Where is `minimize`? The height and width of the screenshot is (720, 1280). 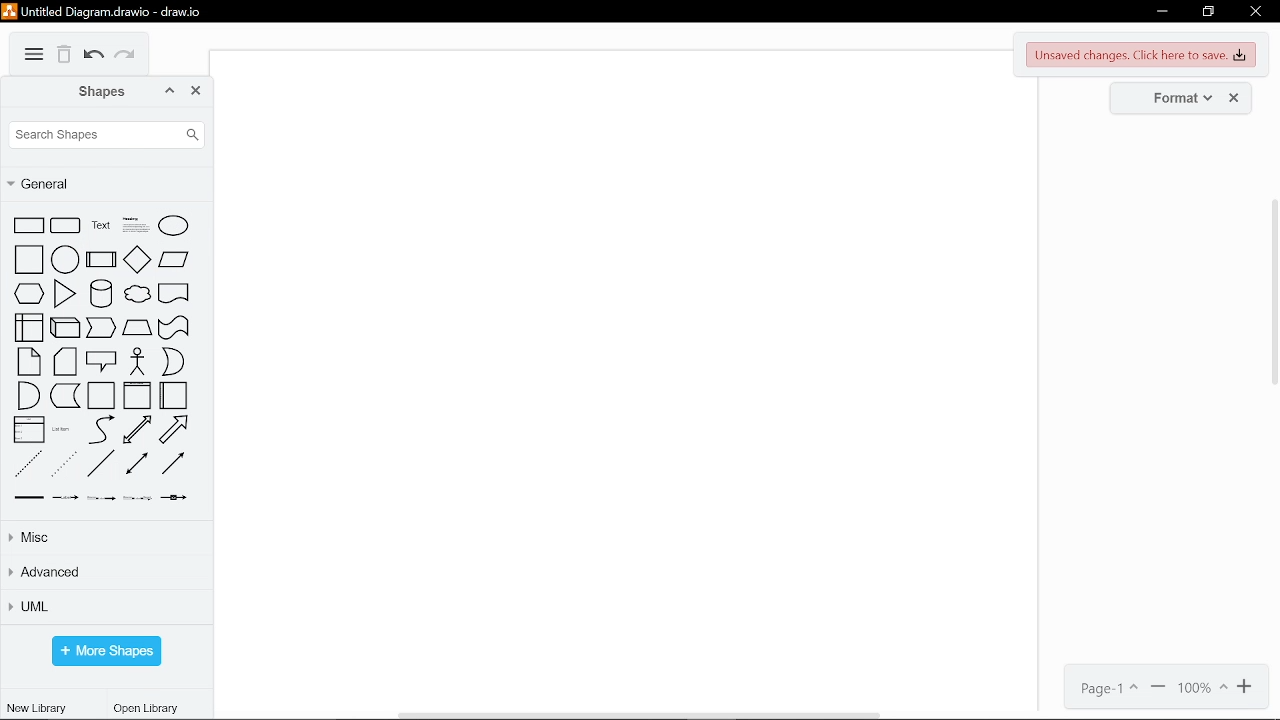
minimize is located at coordinates (1162, 12).